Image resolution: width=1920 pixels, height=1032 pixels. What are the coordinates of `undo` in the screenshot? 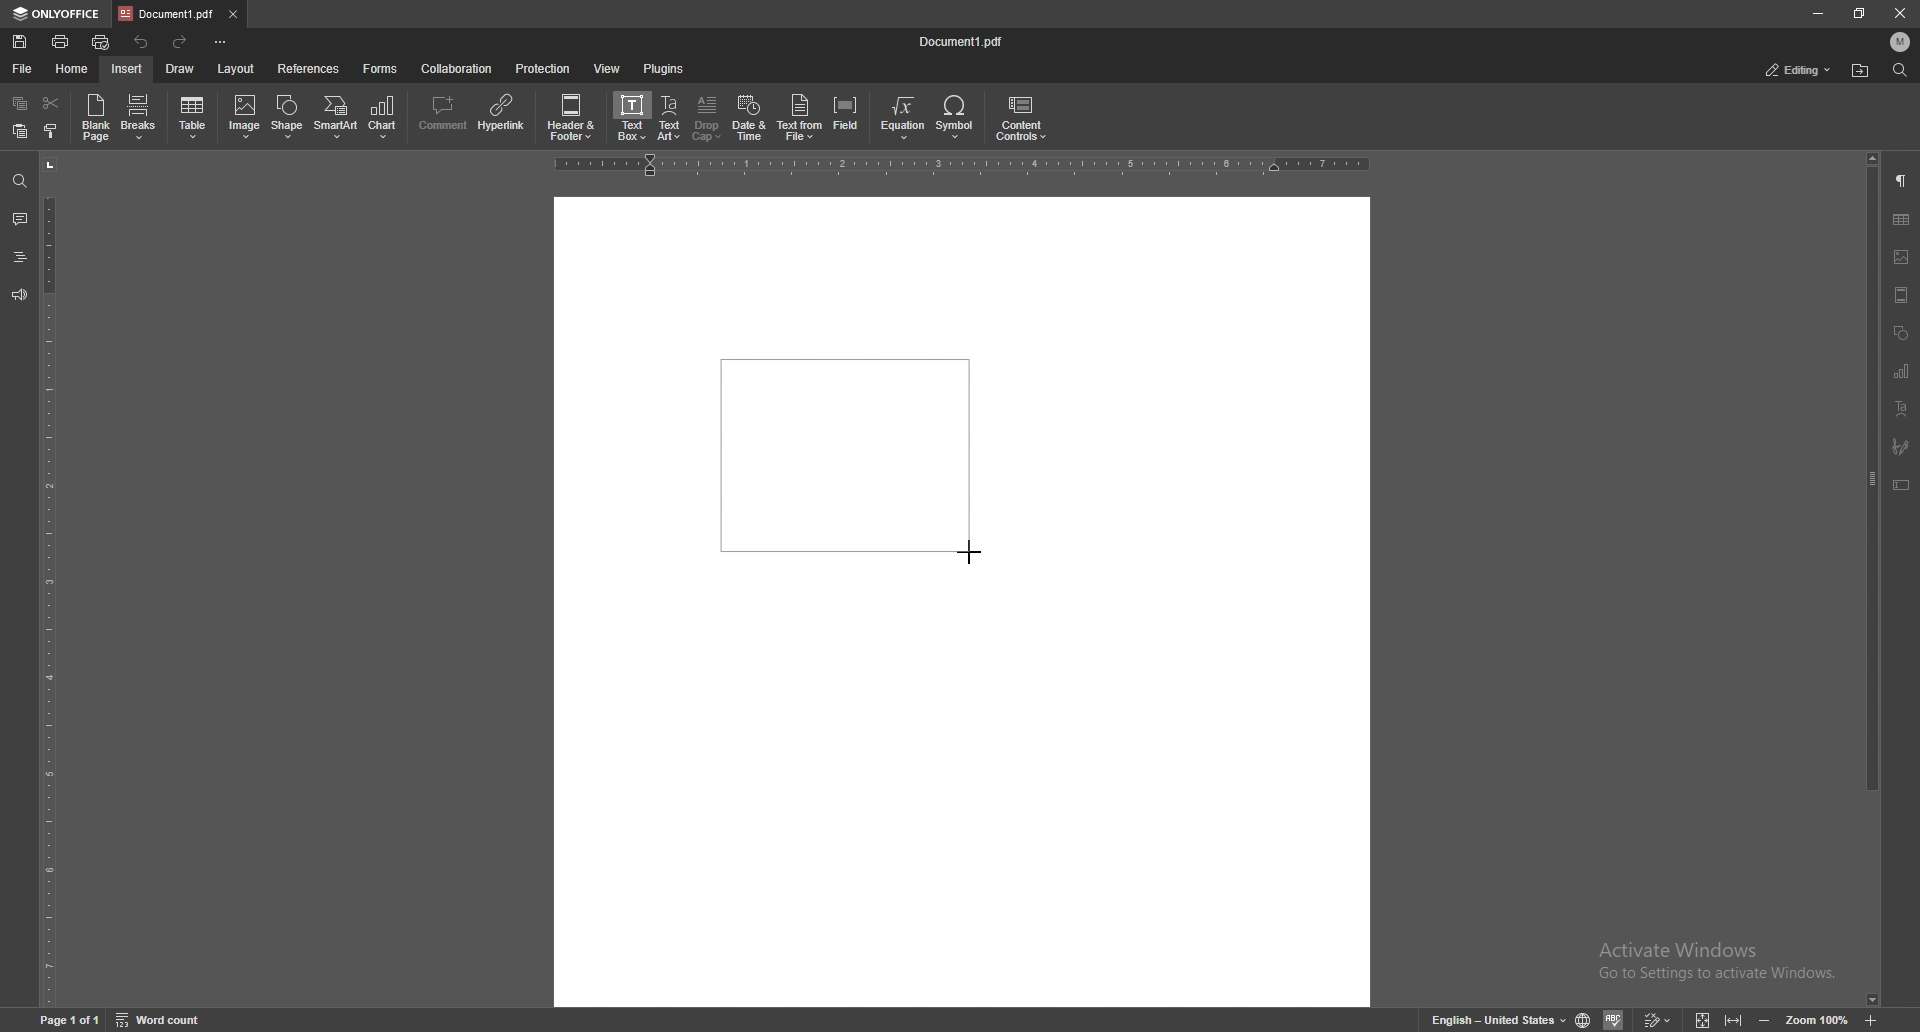 It's located at (144, 42).